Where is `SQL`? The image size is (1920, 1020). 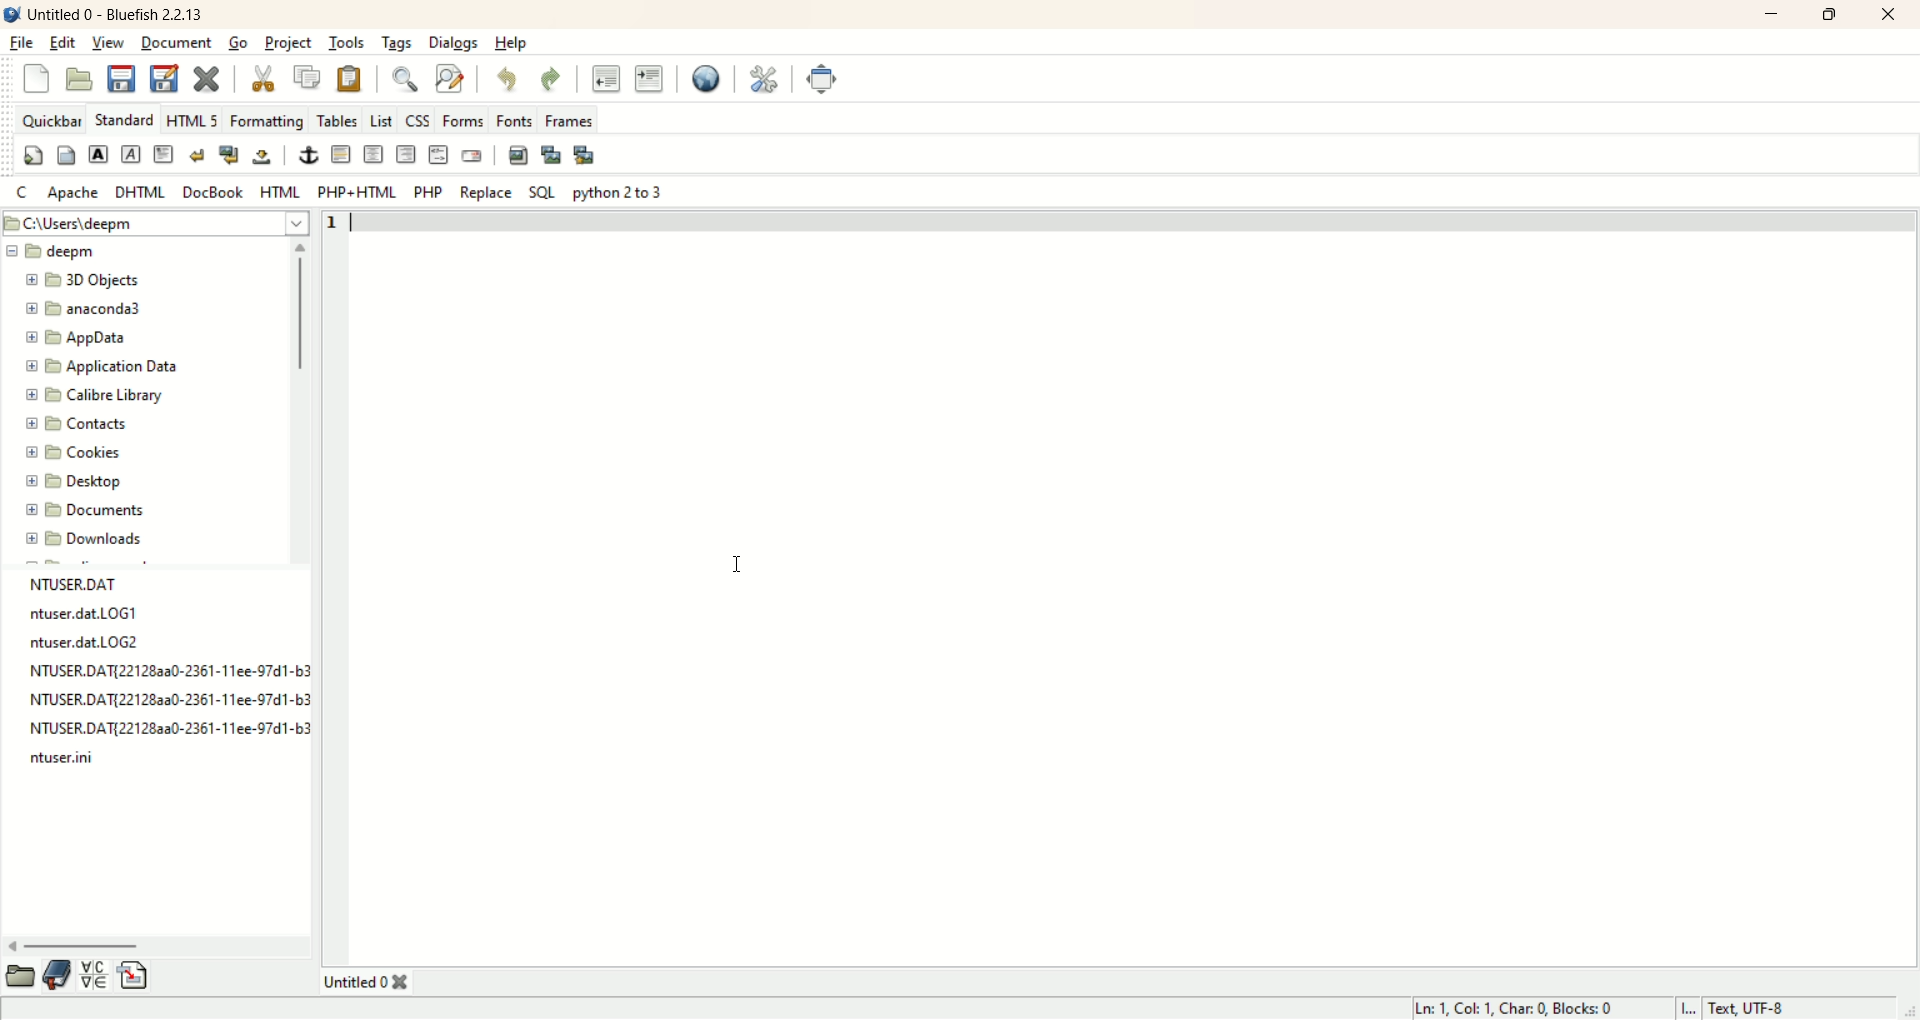
SQL is located at coordinates (537, 193).